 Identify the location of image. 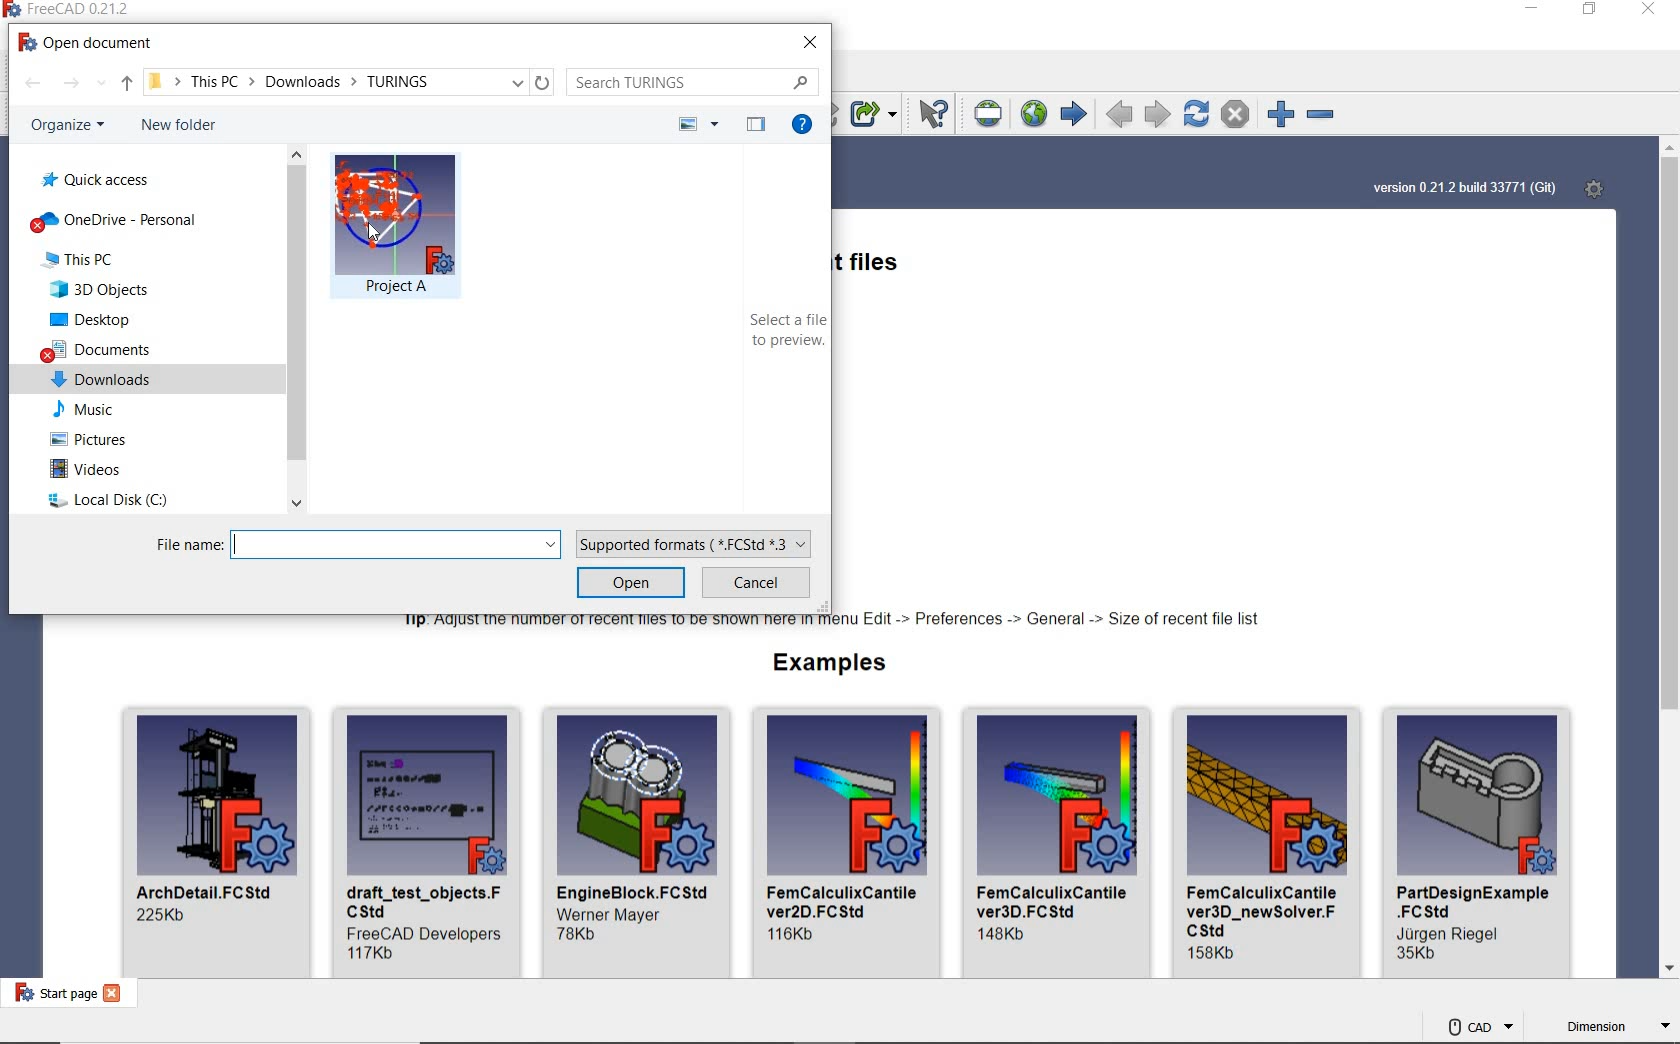
(1058, 793).